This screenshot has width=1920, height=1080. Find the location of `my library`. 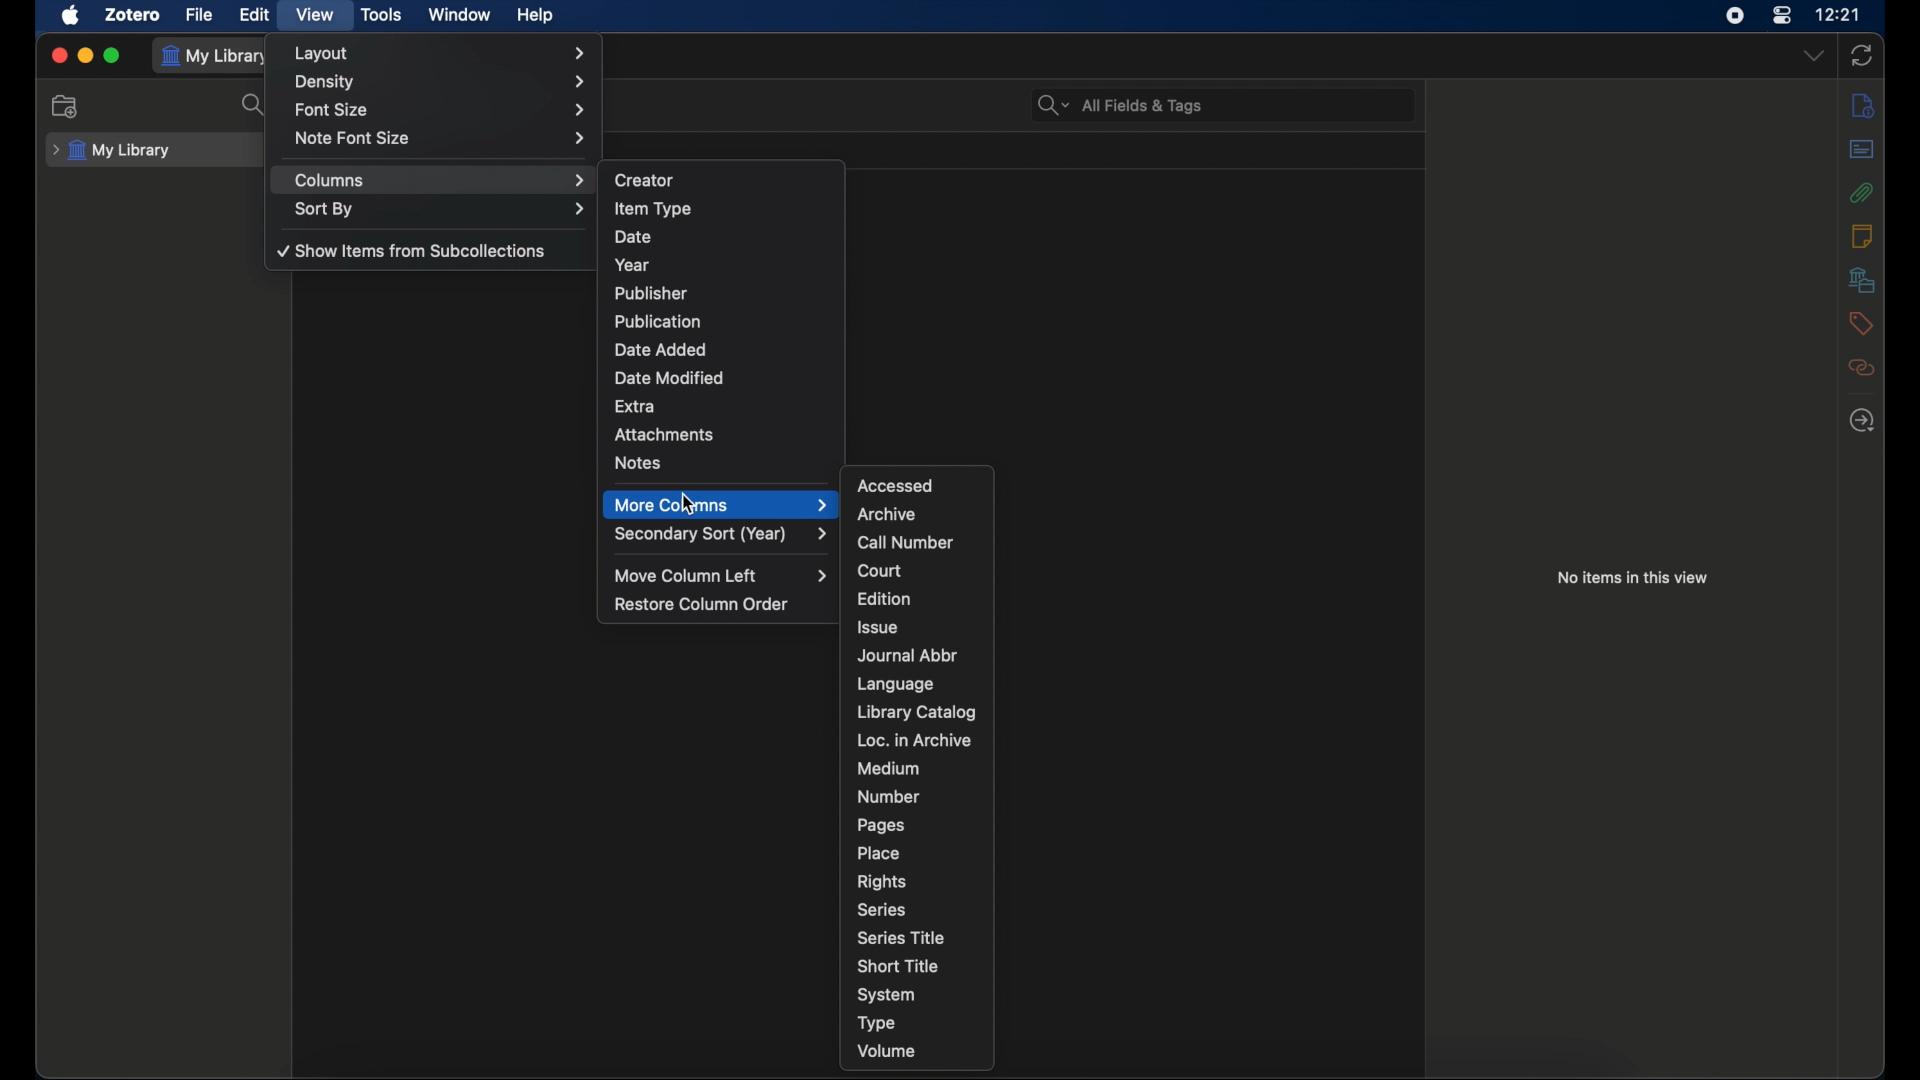

my library is located at coordinates (110, 151).